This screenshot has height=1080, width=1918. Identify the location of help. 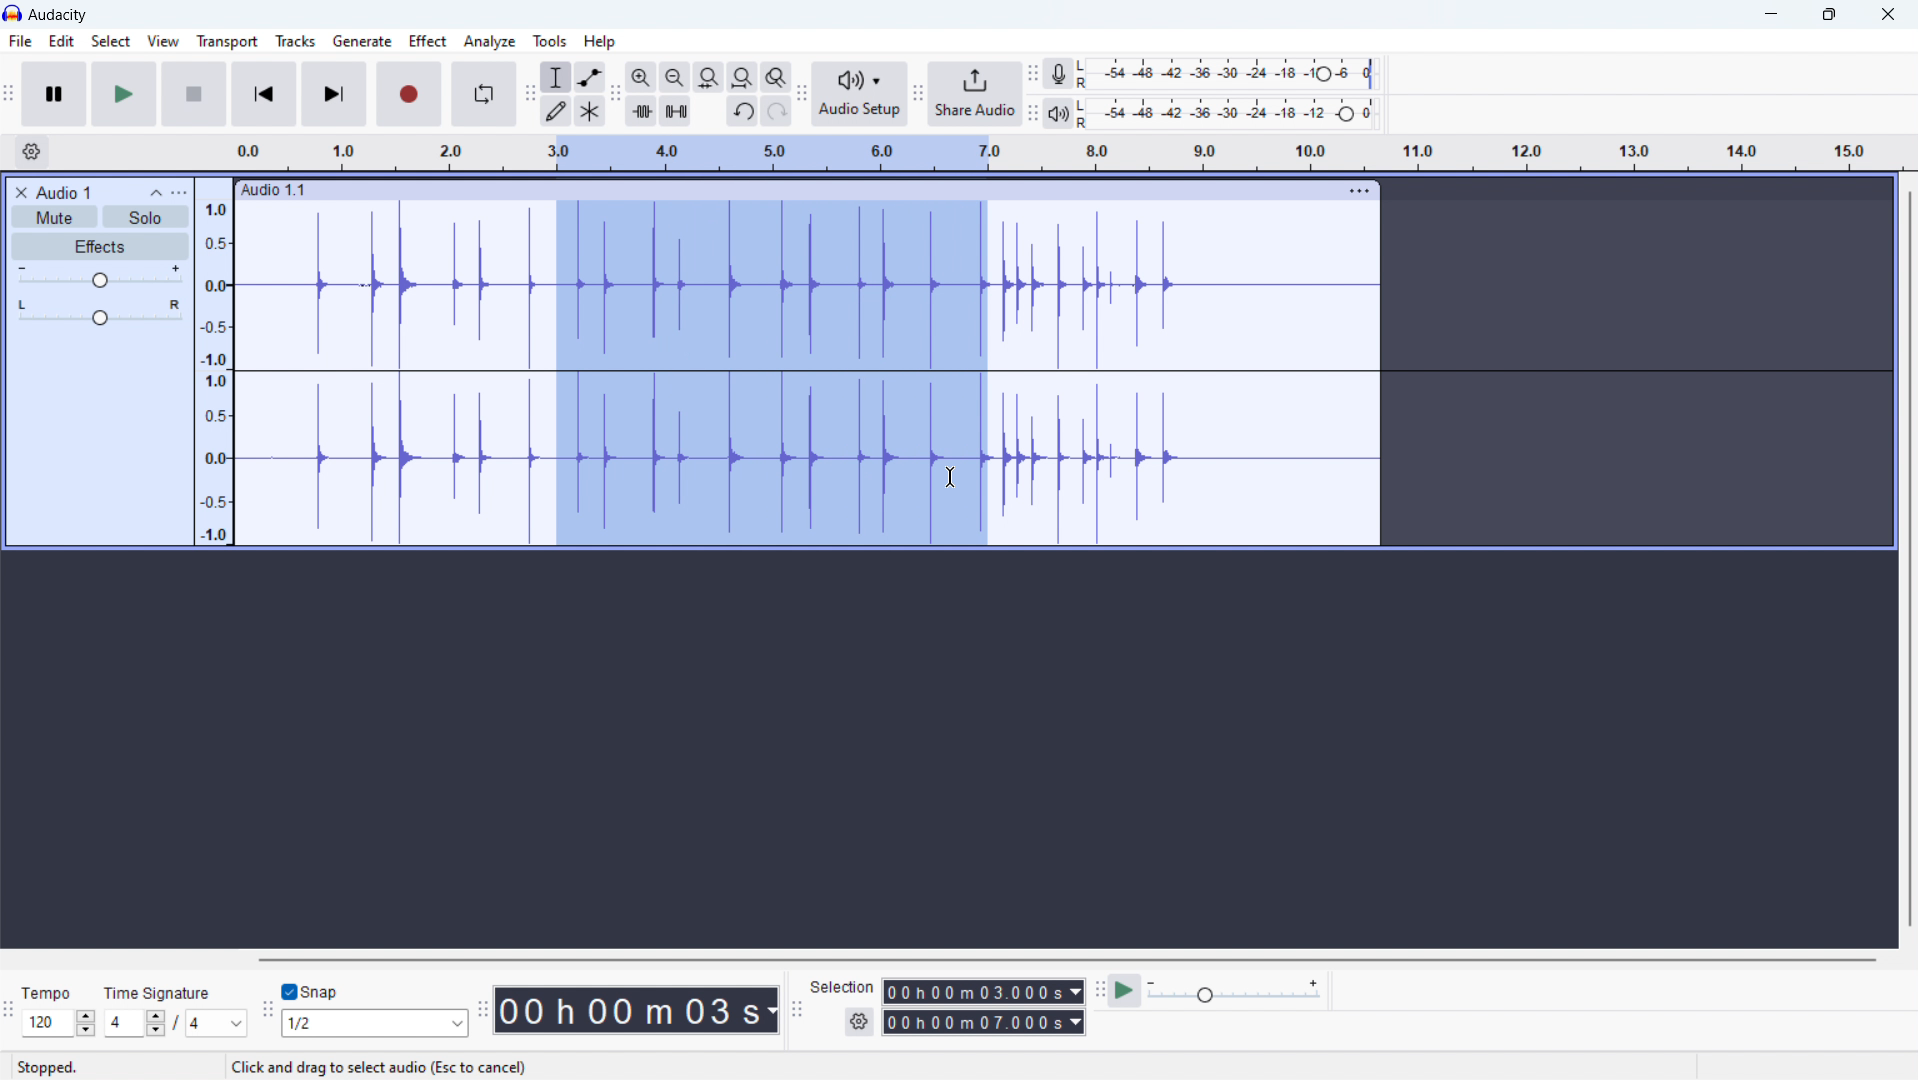
(600, 42).